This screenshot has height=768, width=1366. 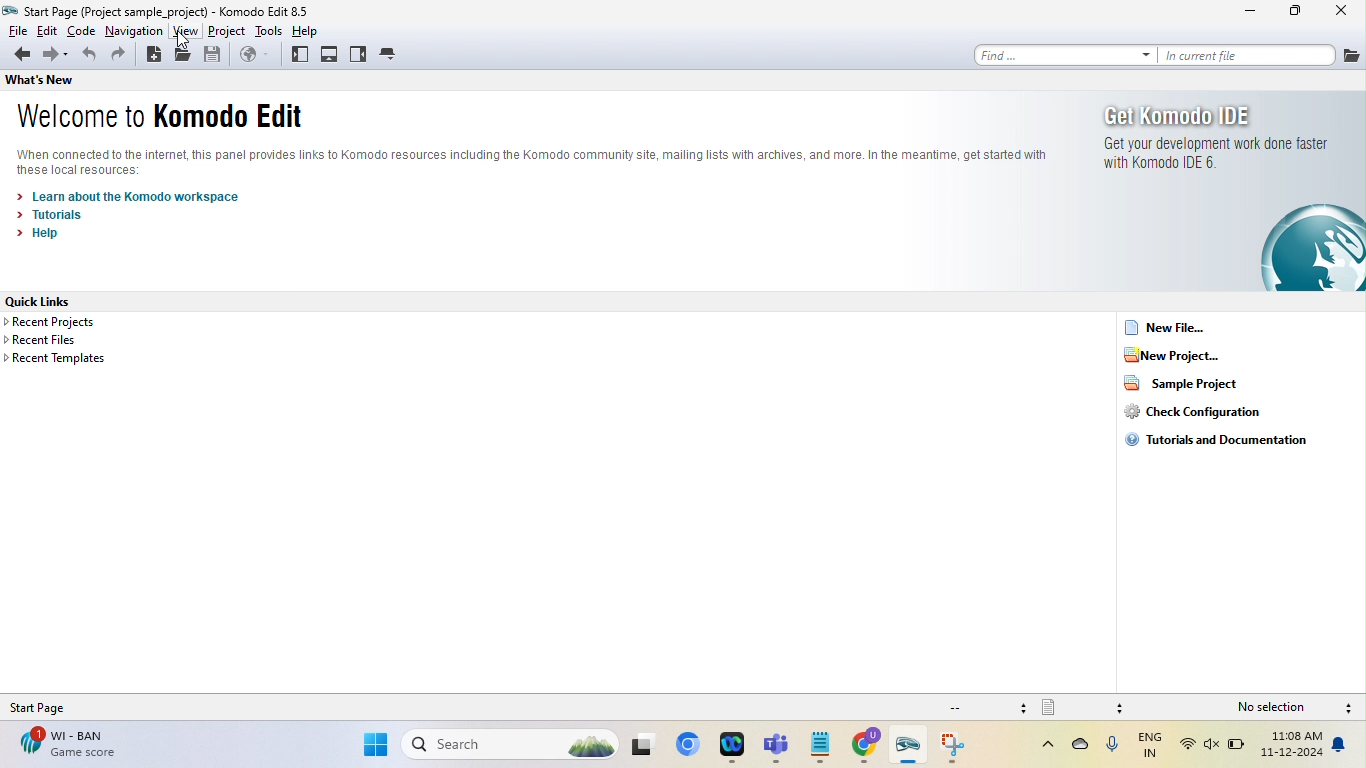 I want to click on file, so click(x=1352, y=55).